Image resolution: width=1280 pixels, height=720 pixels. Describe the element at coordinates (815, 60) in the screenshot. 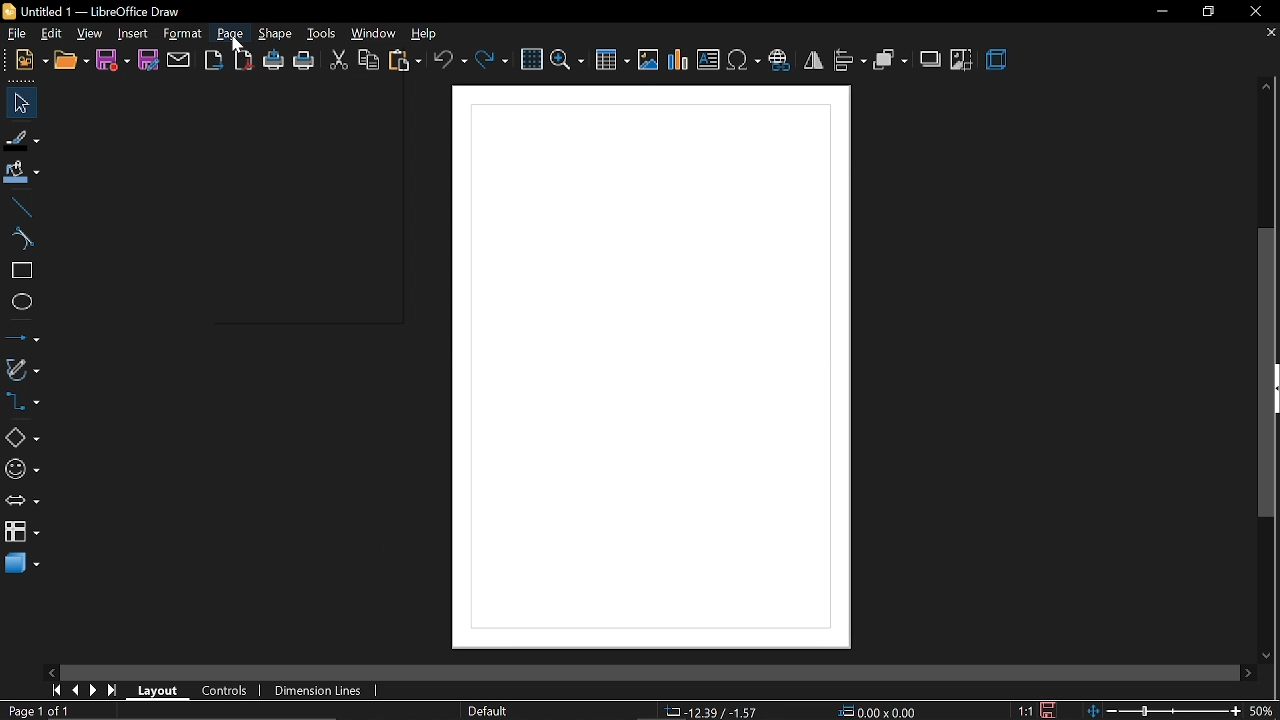

I see `flip` at that location.